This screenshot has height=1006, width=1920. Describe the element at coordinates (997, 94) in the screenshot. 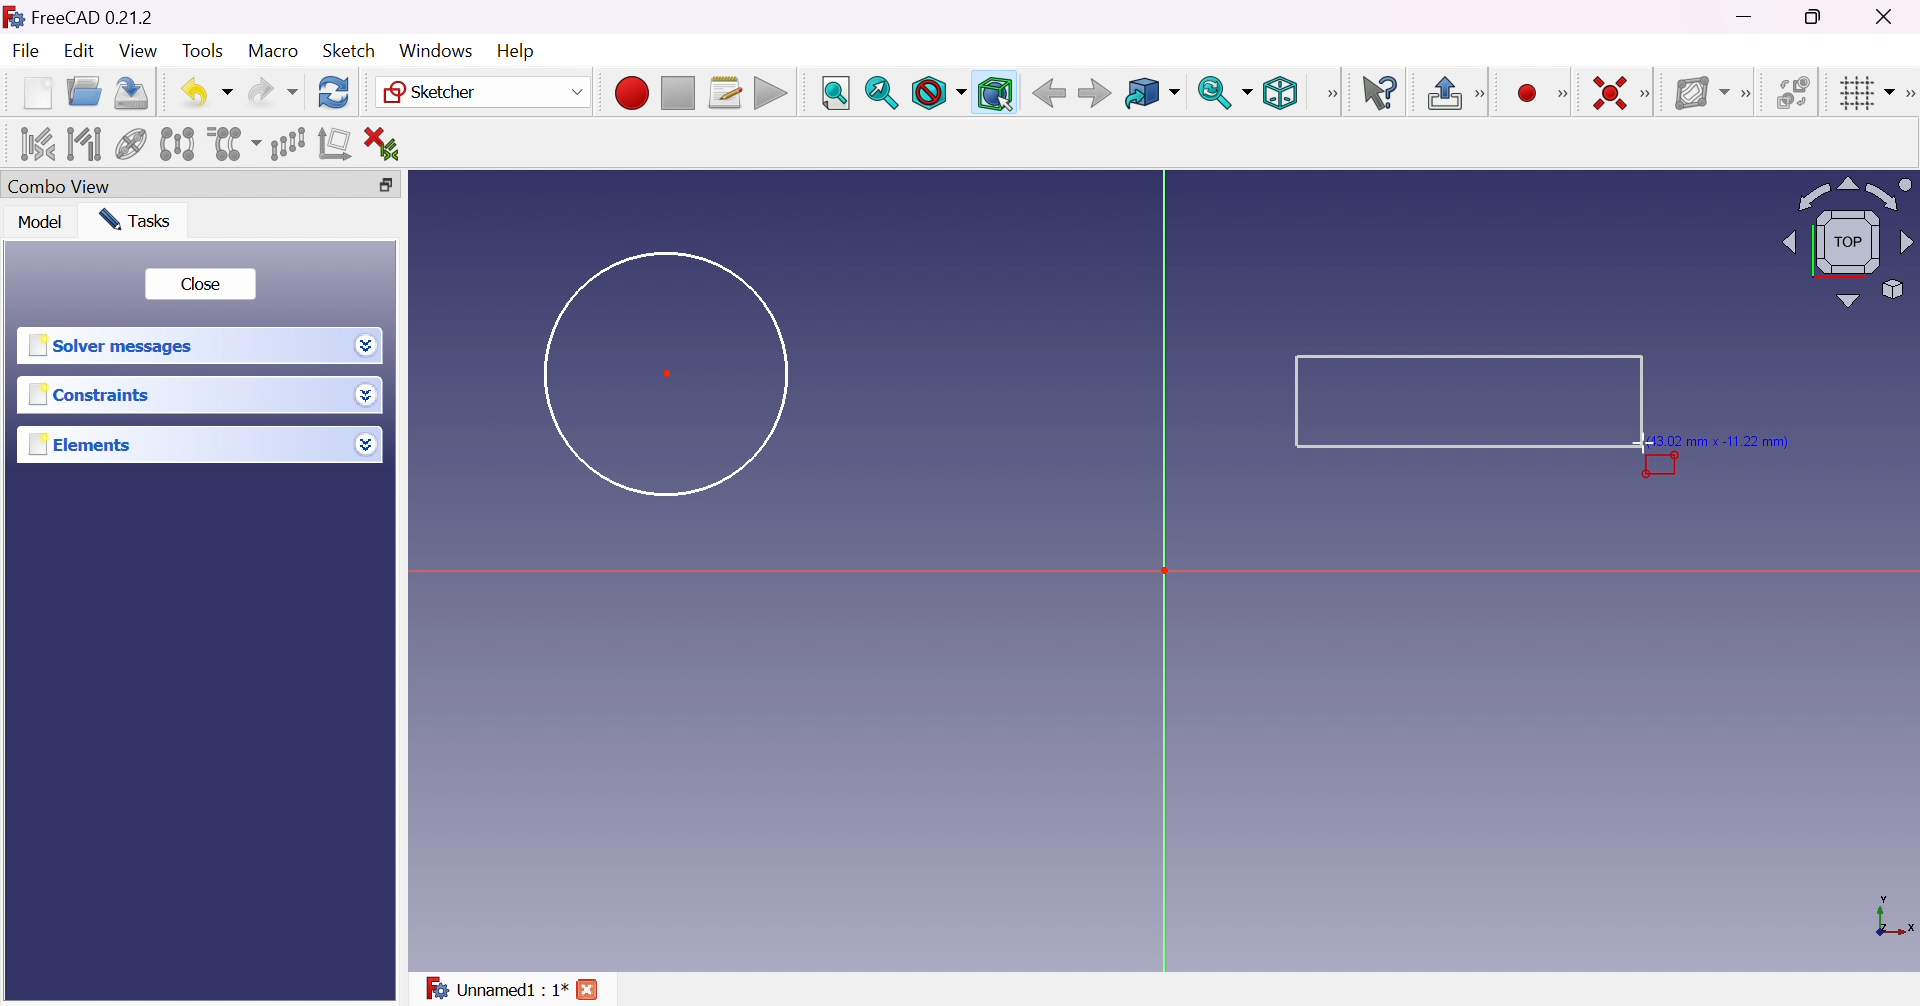

I see `Bounding box` at that location.